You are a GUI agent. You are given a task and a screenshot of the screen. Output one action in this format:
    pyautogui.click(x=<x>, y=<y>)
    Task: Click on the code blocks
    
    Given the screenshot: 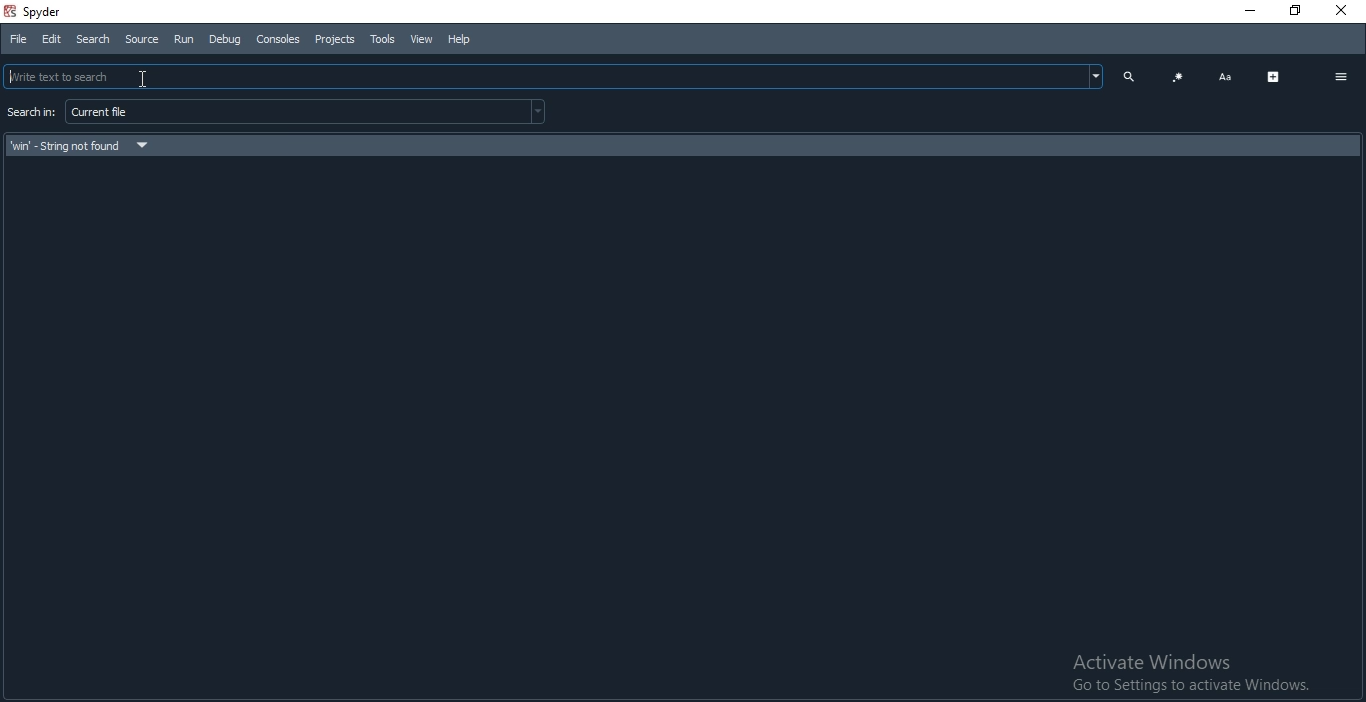 What is the action you would take?
    pyautogui.click(x=1178, y=77)
    